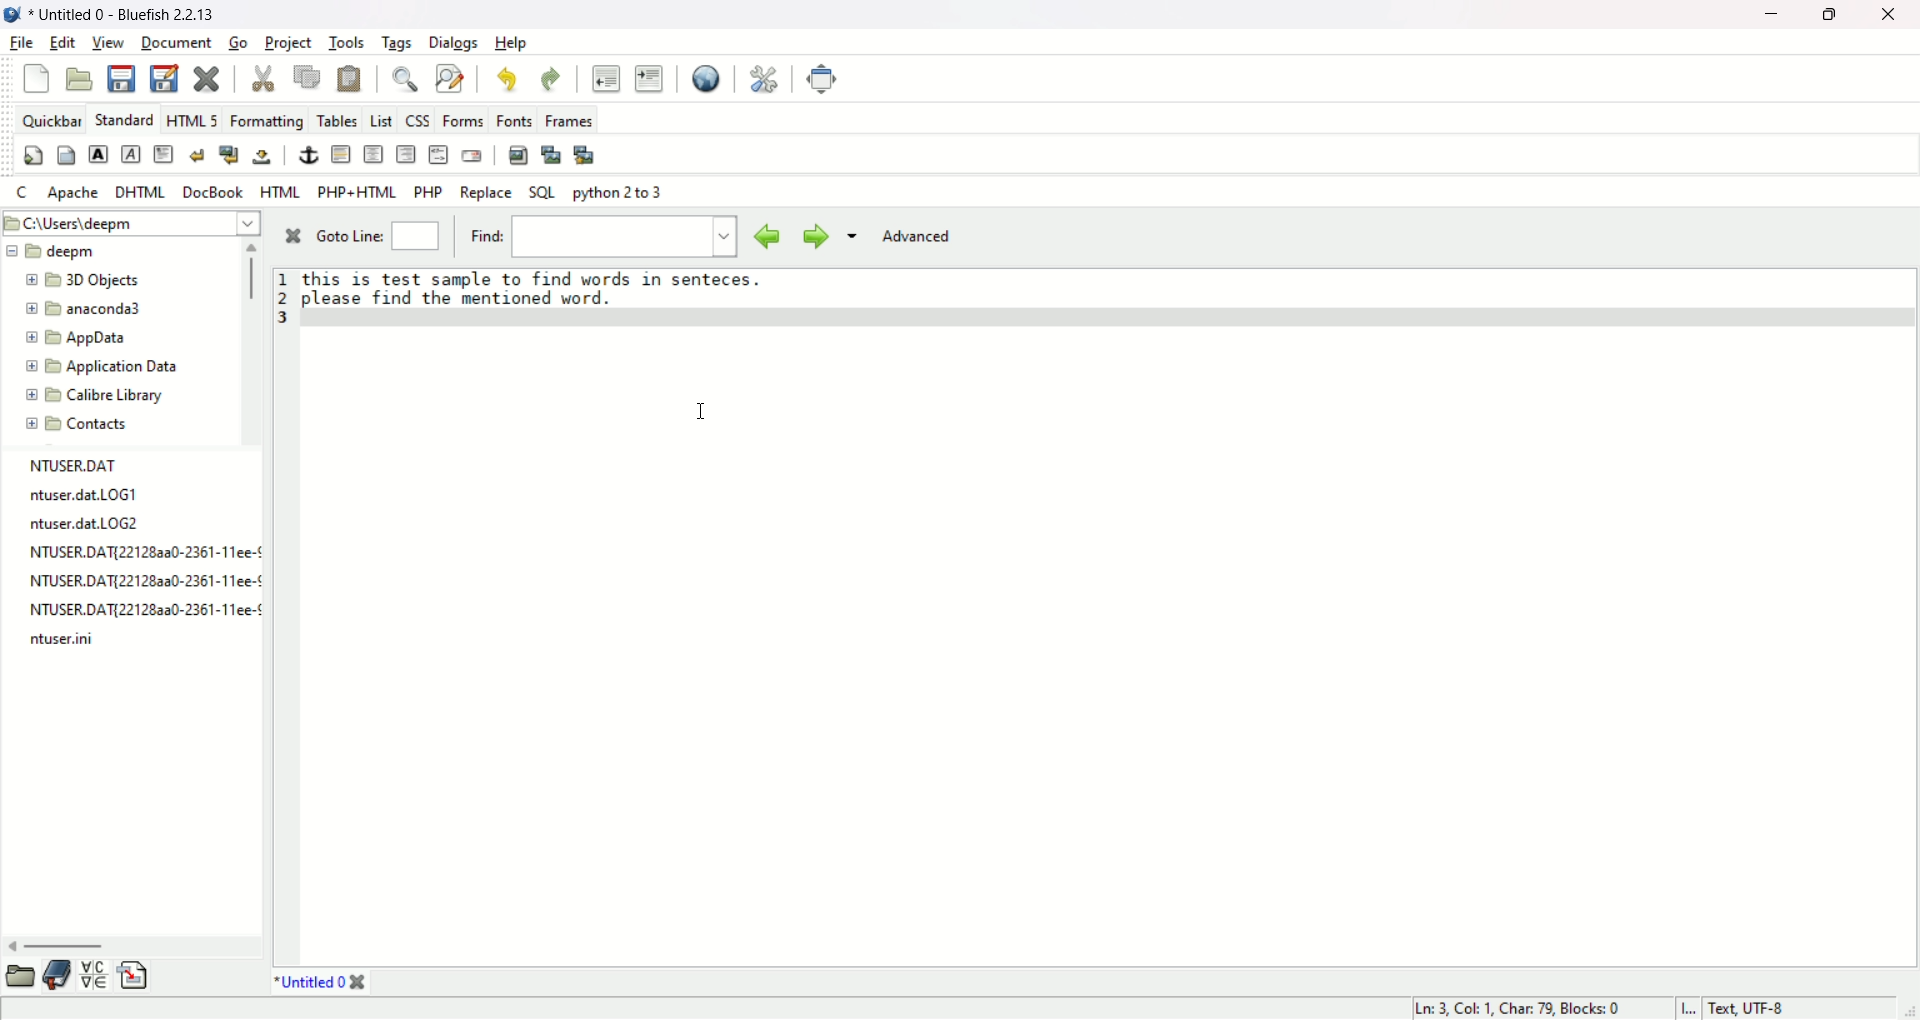  Describe the element at coordinates (506, 77) in the screenshot. I see `undo` at that location.